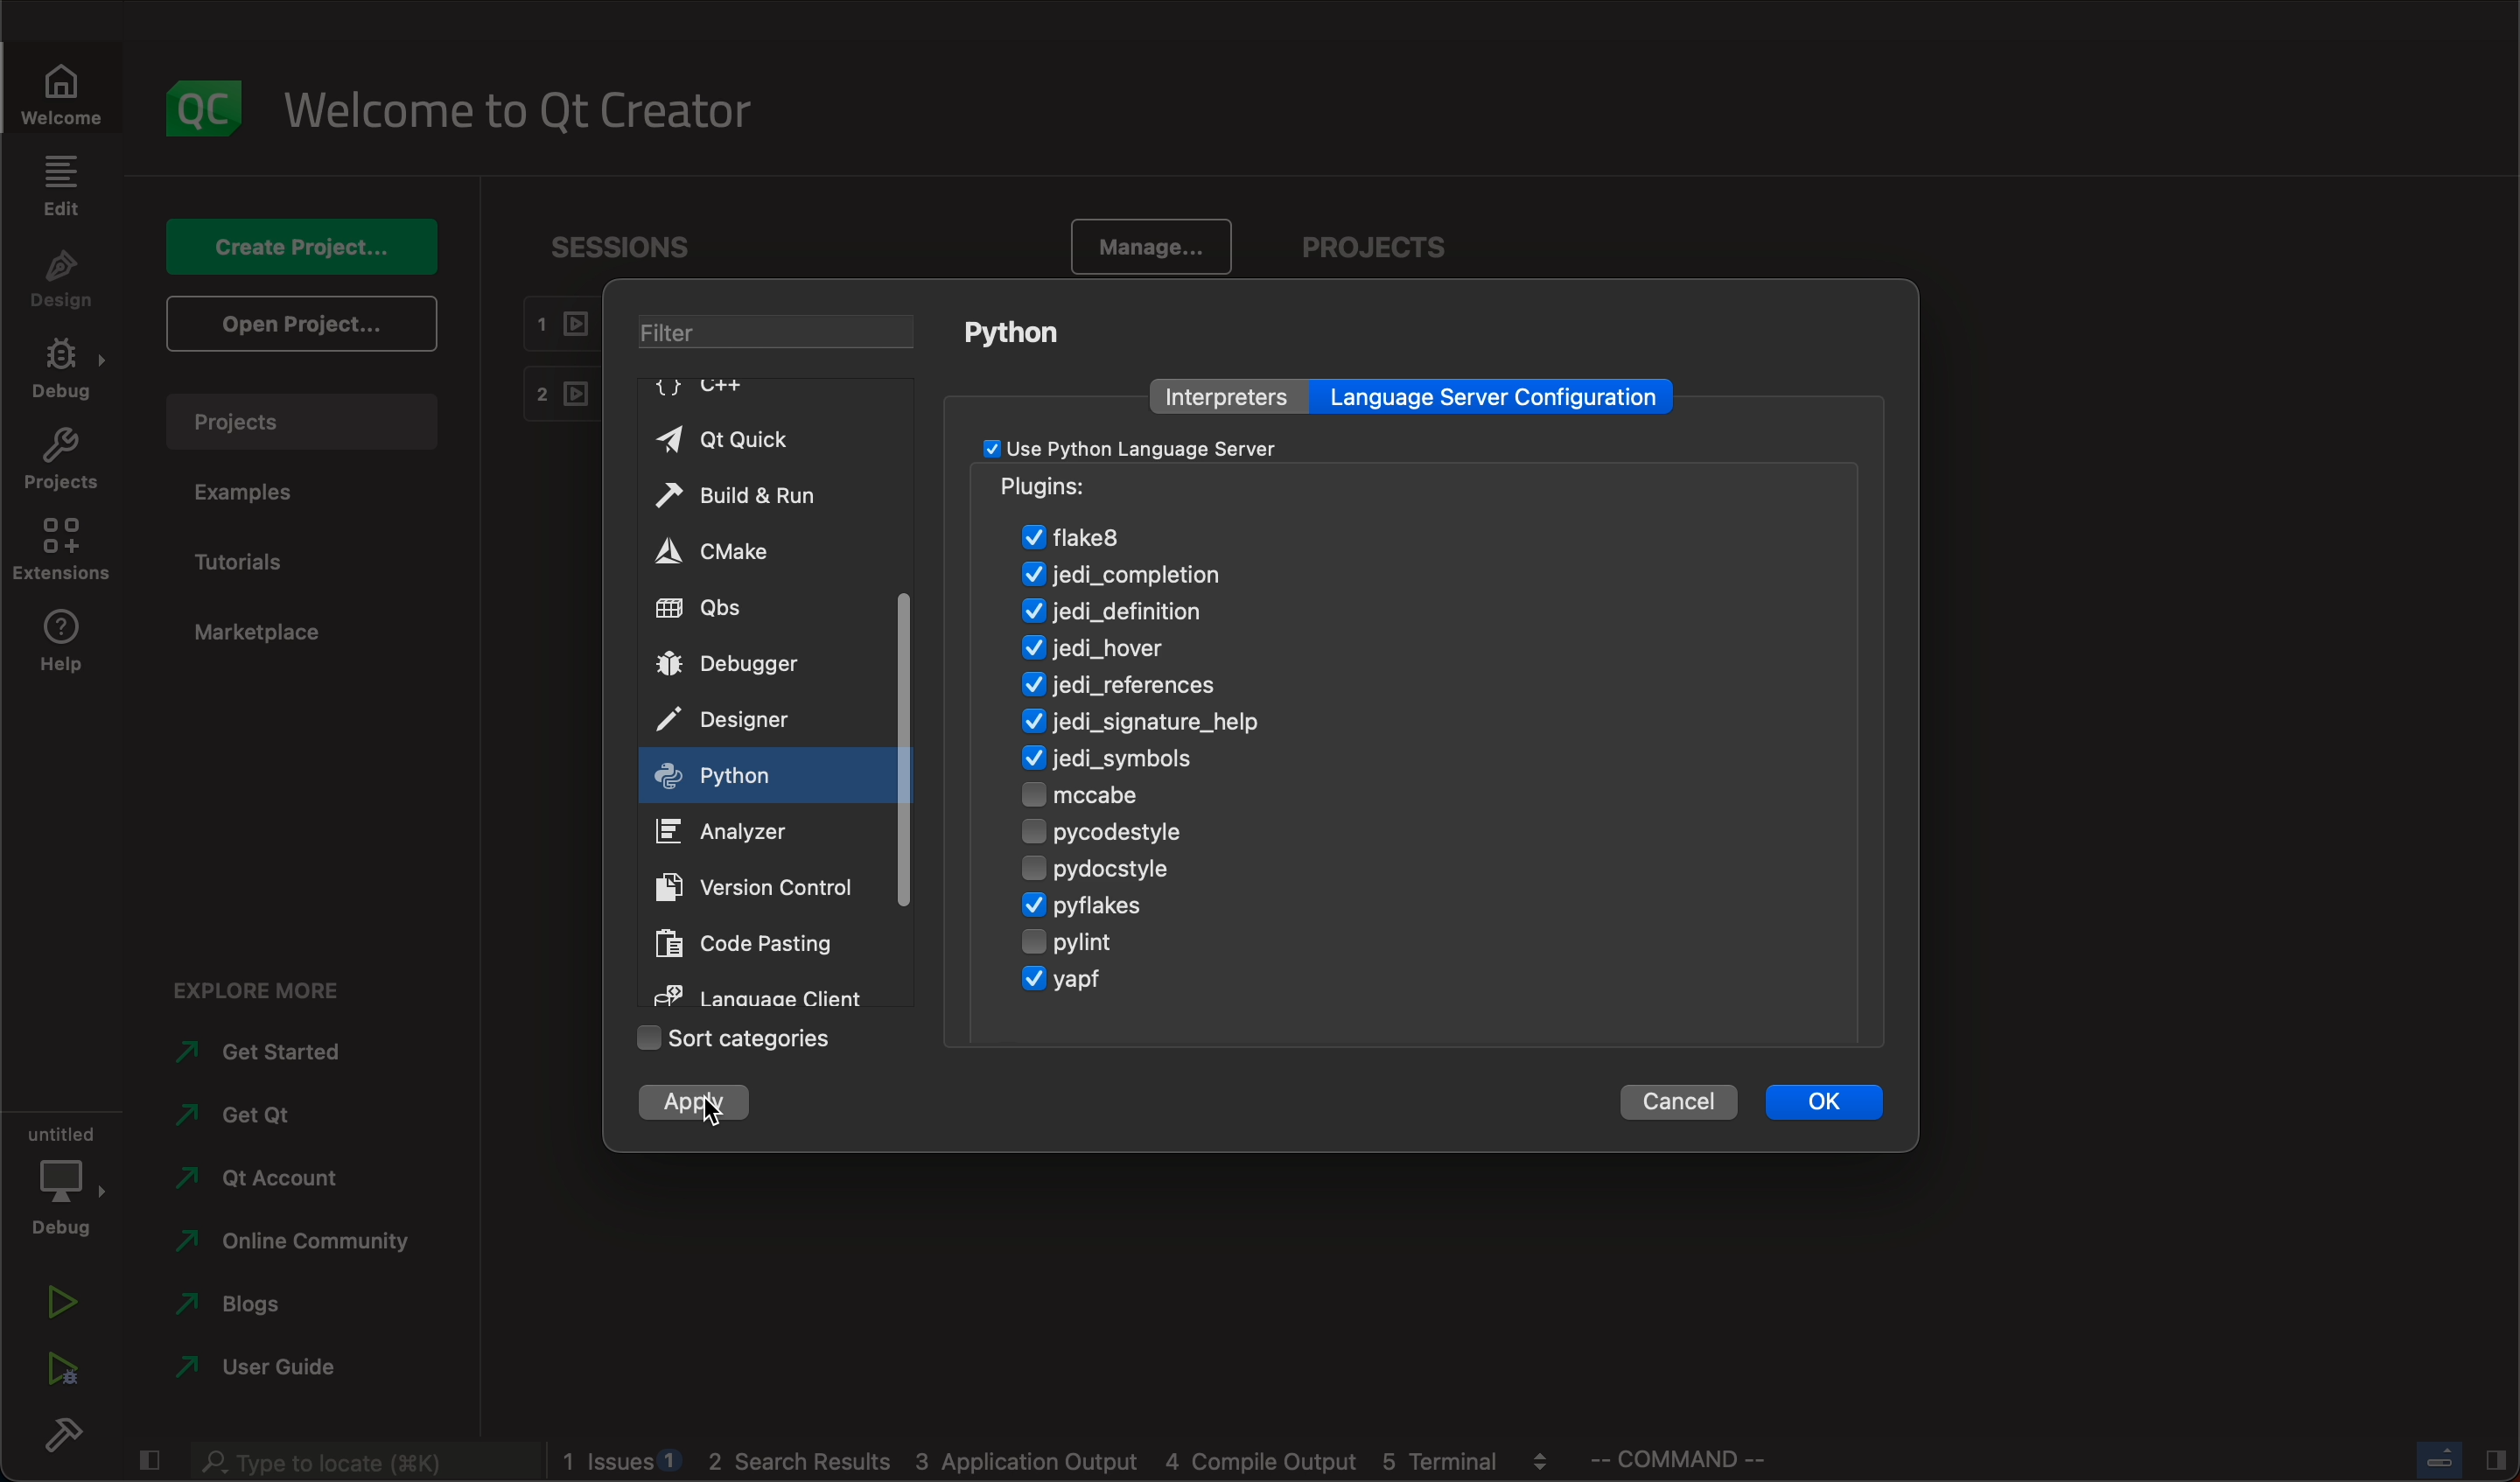  What do you see at coordinates (63, 371) in the screenshot?
I see `debug` at bounding box center [63, 371].